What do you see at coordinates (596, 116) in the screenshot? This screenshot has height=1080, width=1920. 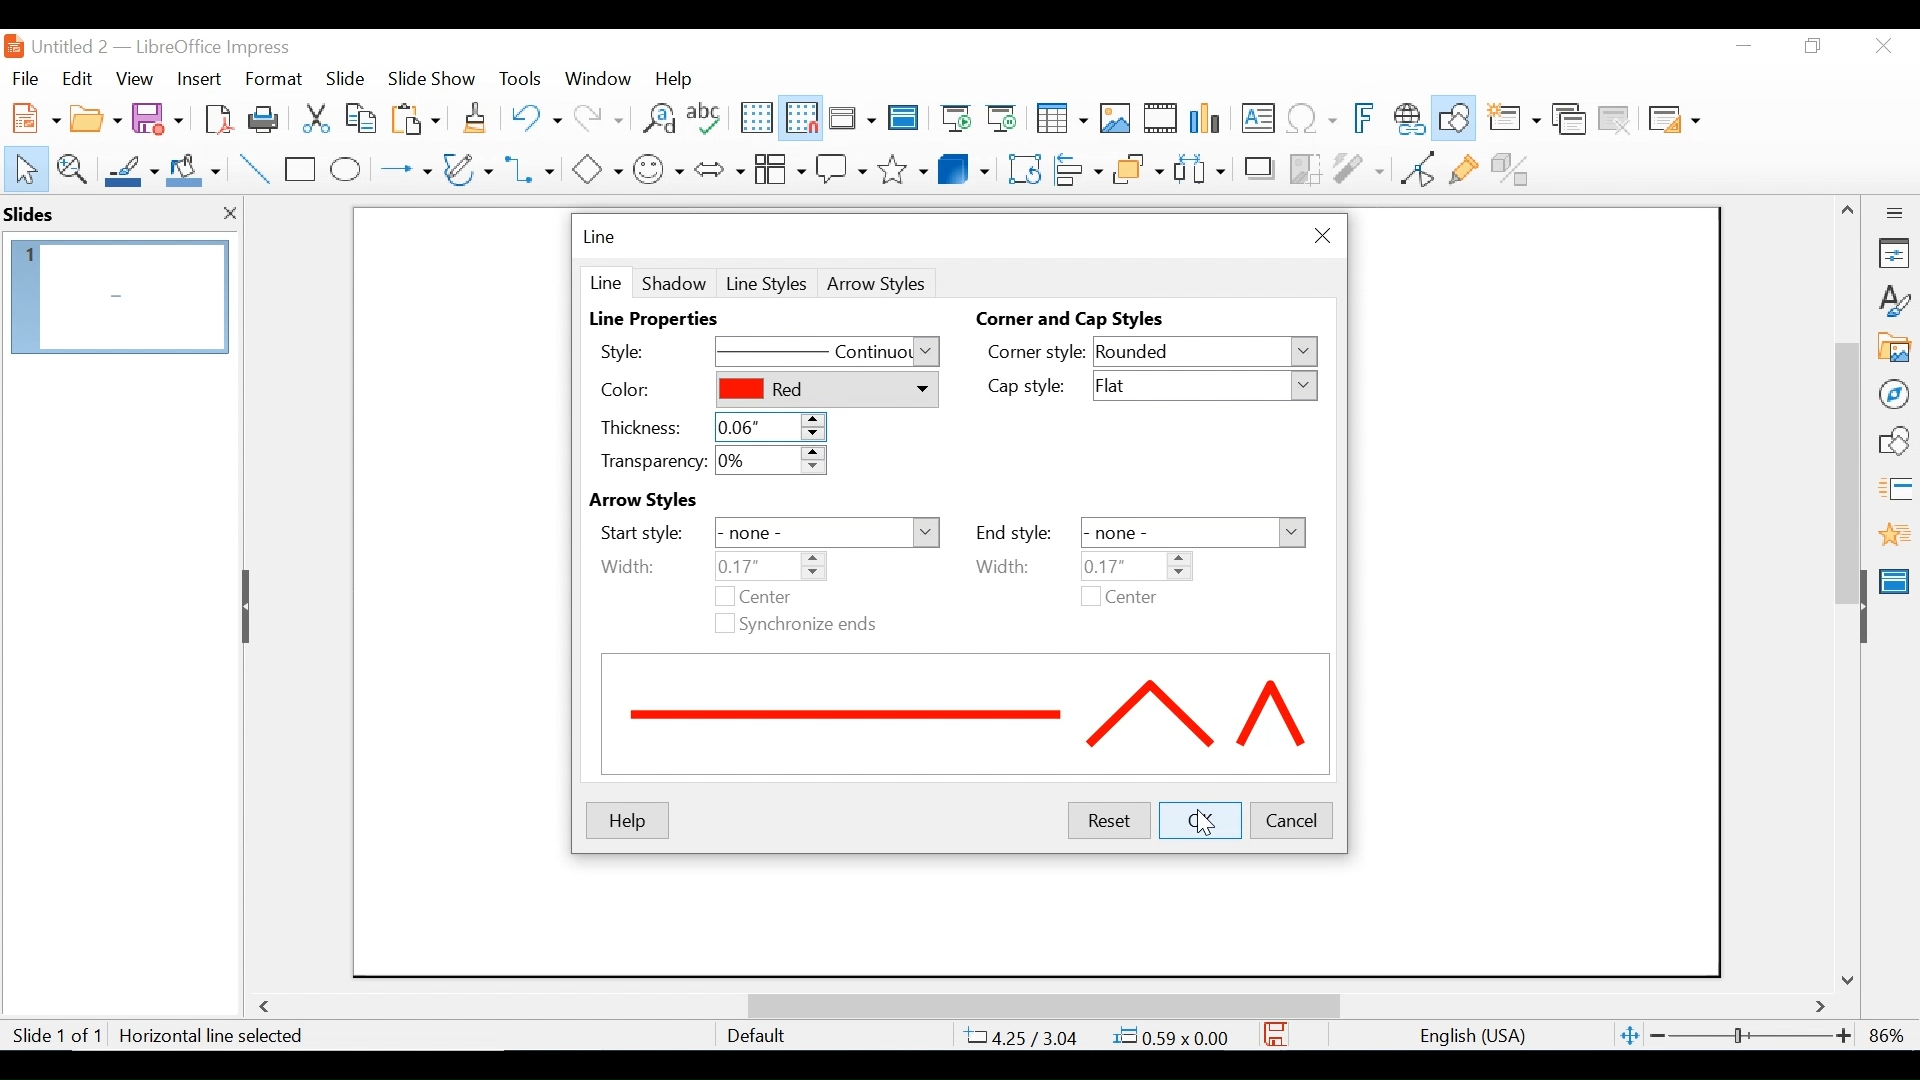 I see `Redo` at bounding box center [596, 116].